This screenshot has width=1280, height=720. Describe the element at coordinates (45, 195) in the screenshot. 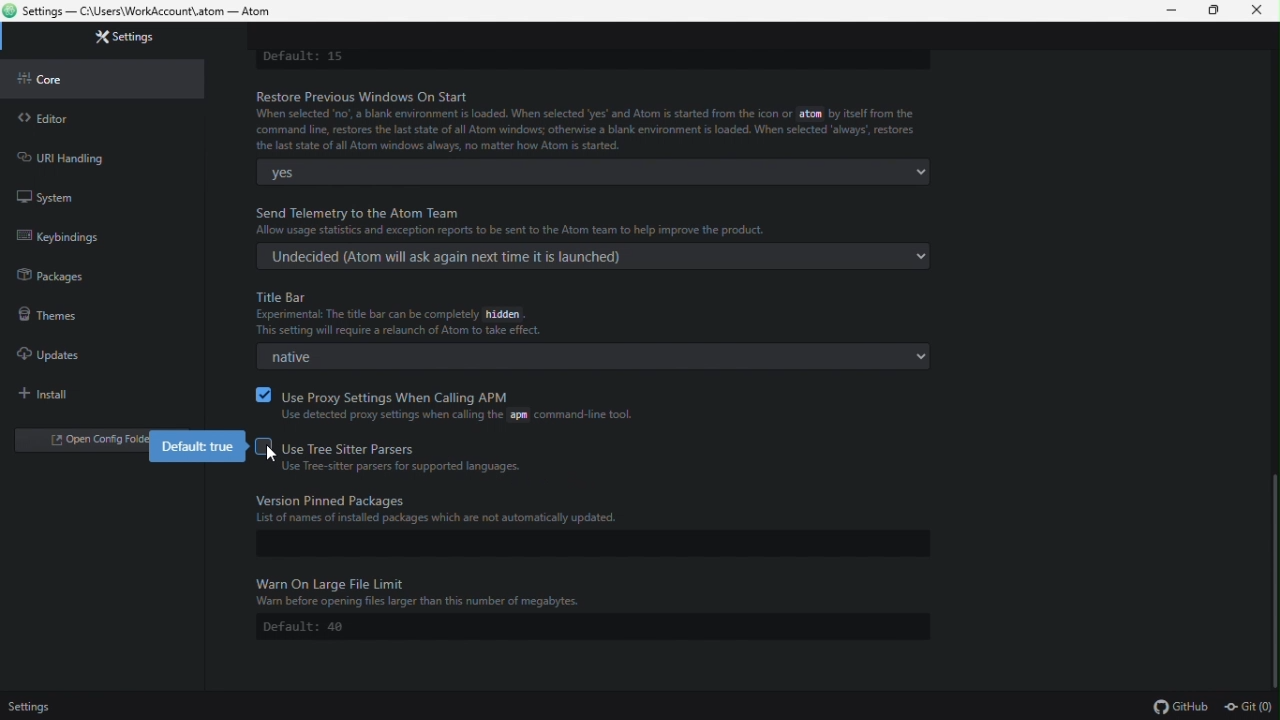

I see `system` at that location.